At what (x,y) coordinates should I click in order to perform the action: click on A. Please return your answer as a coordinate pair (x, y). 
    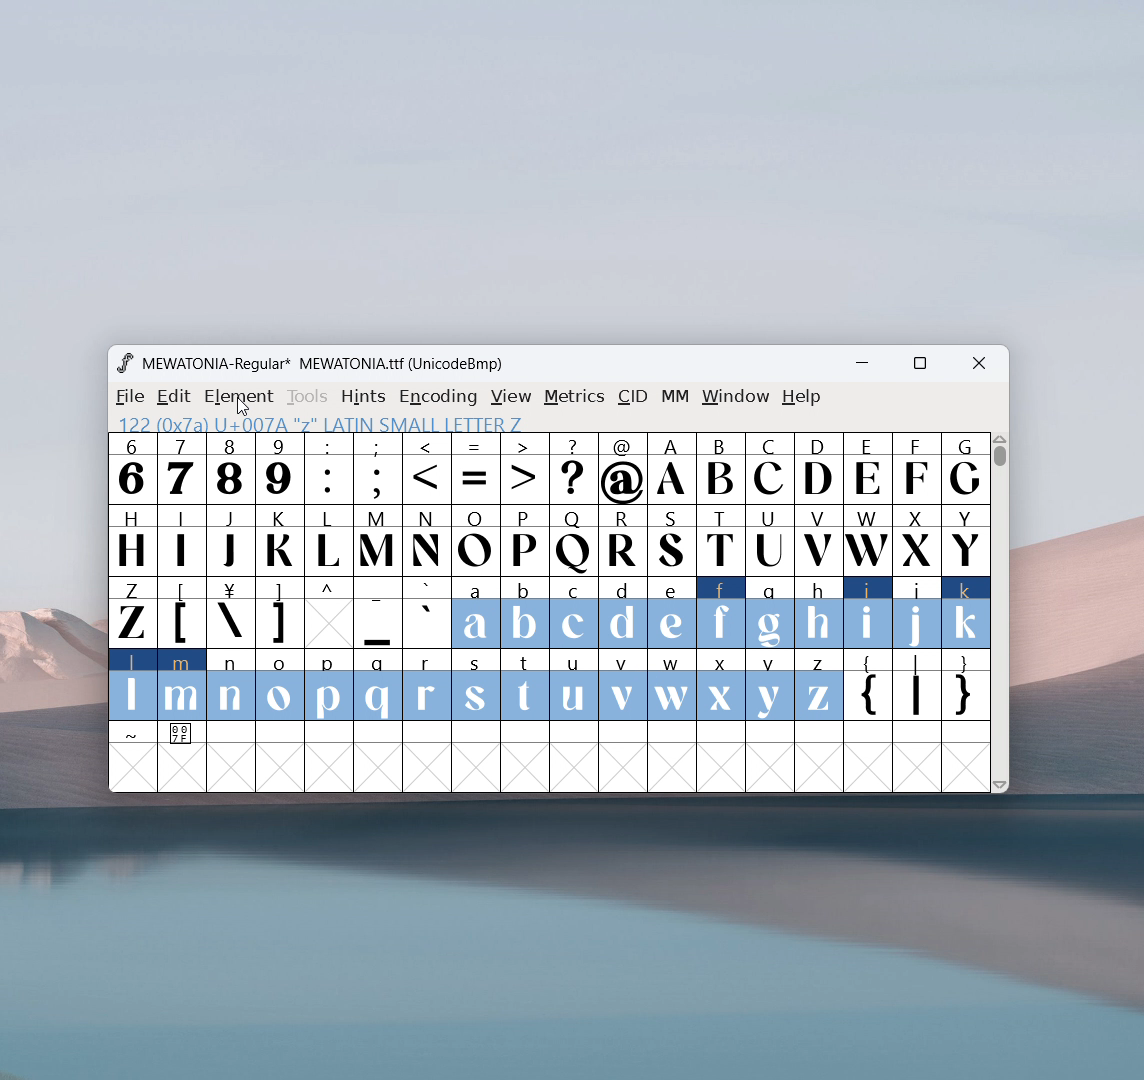
    Looking at the image, I should click on (673, 469).